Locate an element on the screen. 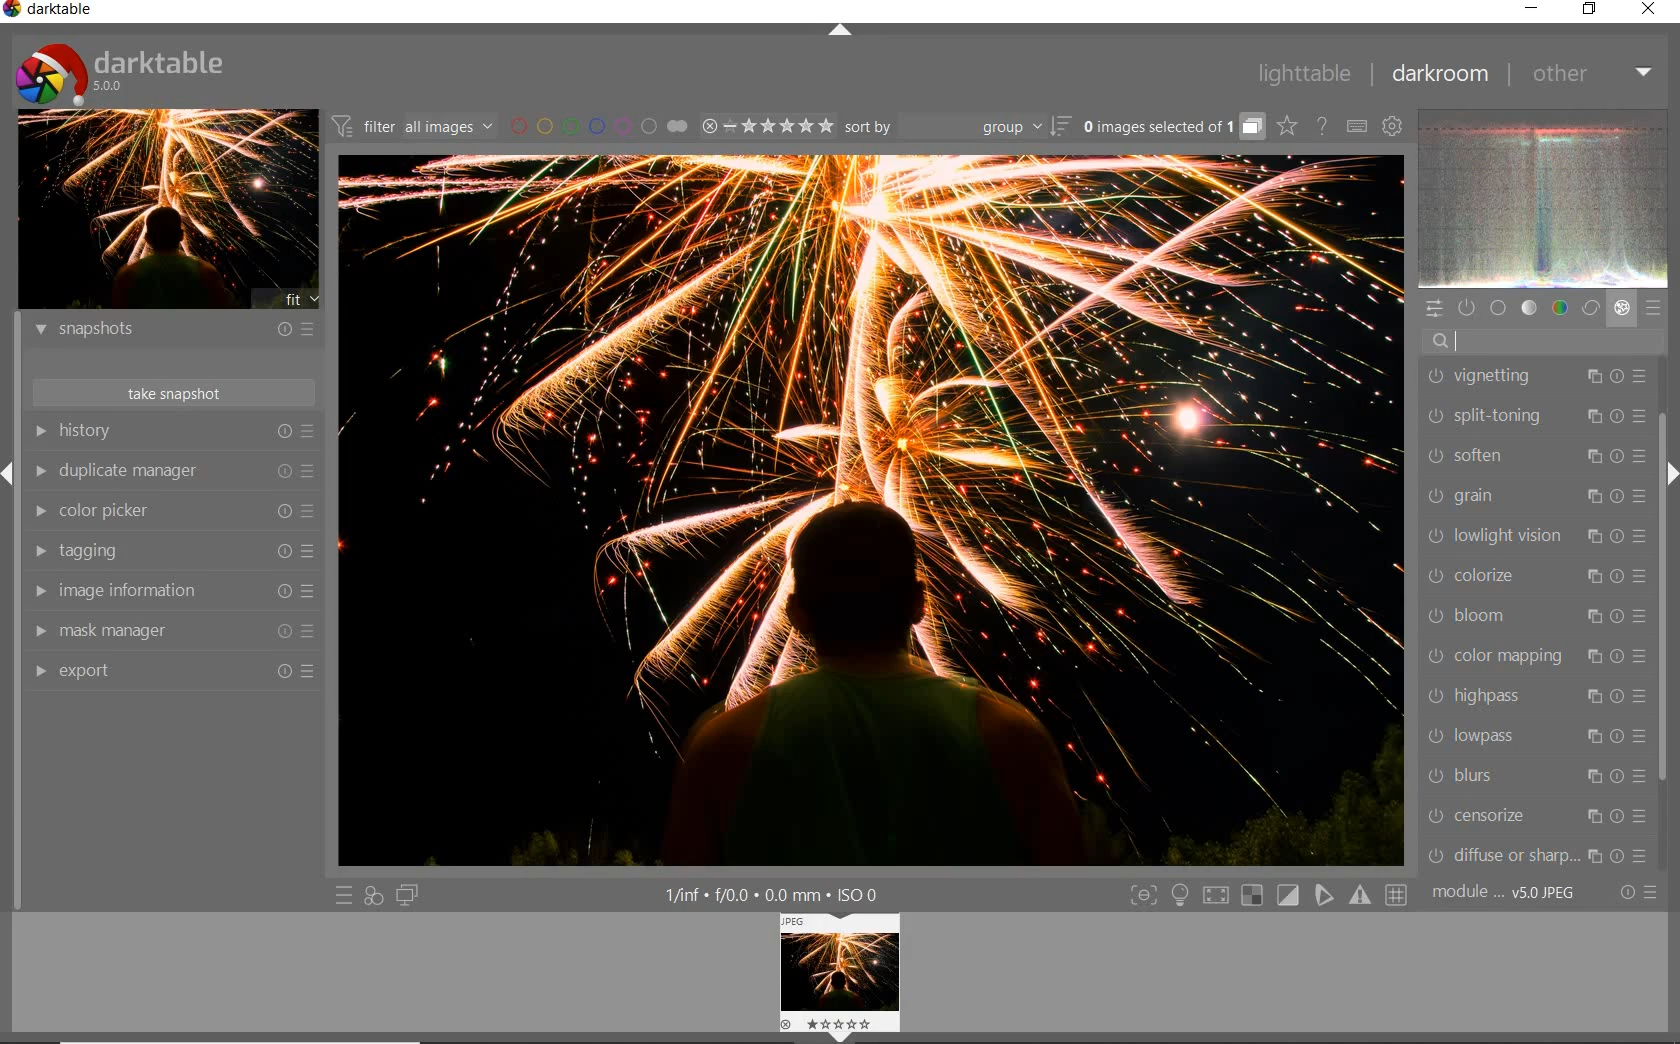 This screenshot has width=1680, height=1044. search modules by name is located at coordinates (1543, 340).